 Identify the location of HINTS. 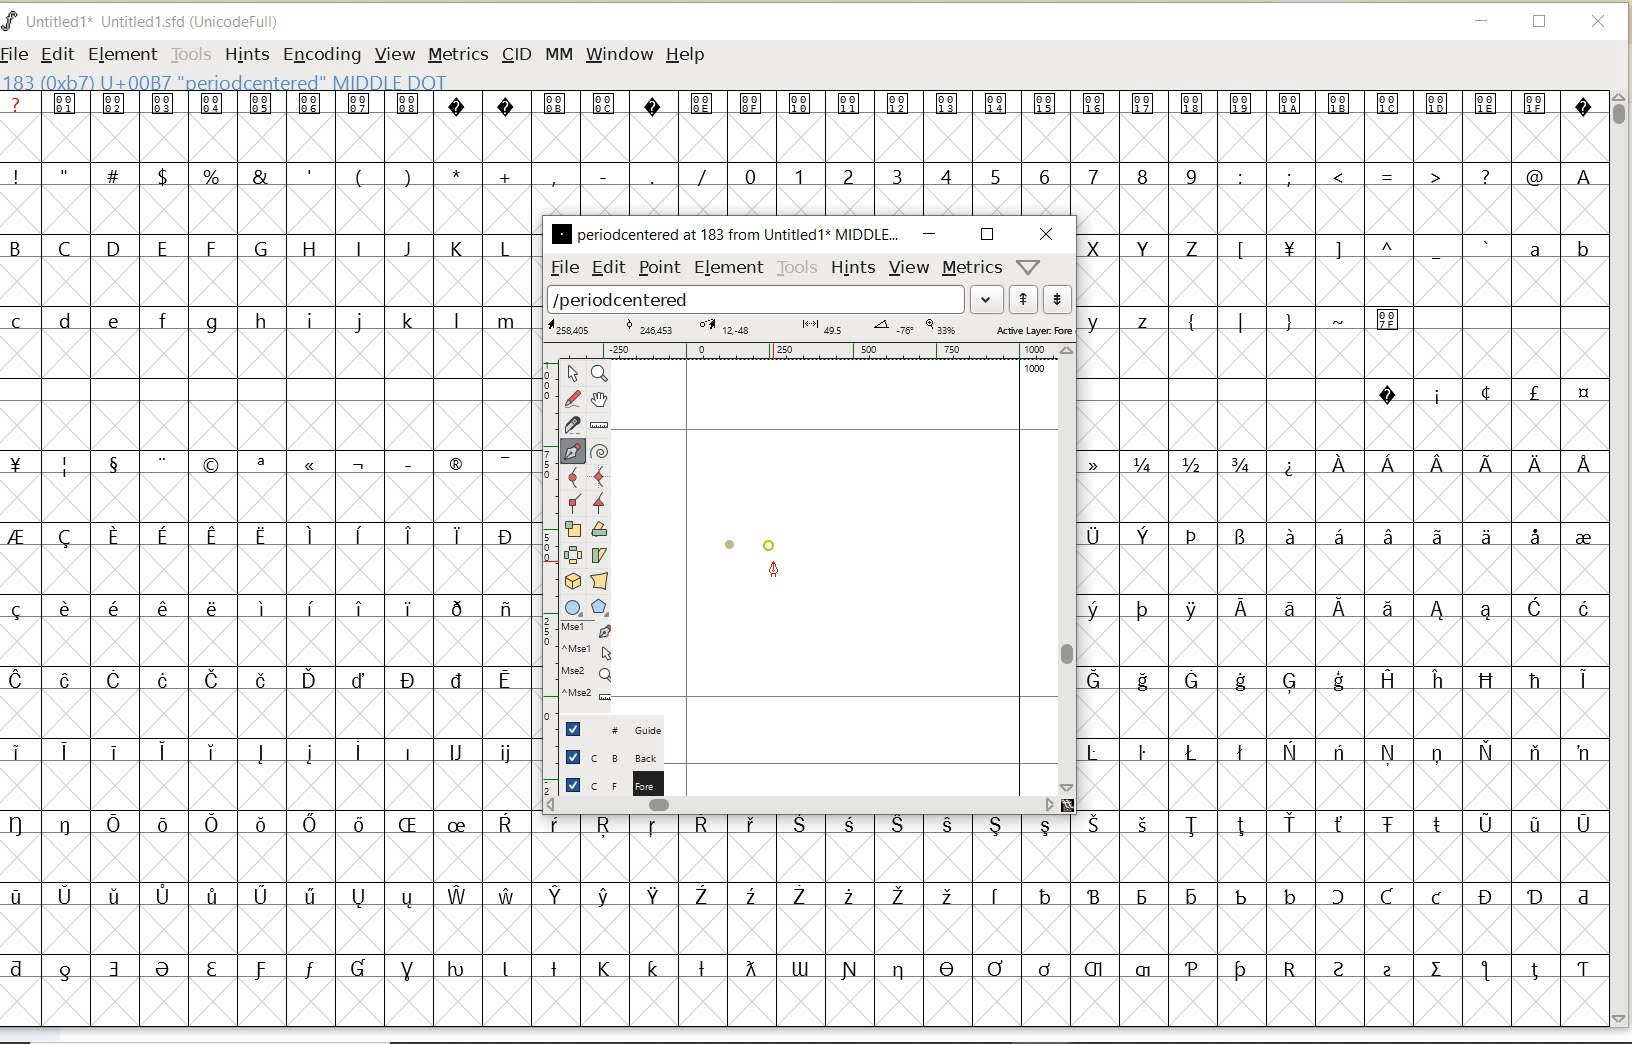
(245, 54).